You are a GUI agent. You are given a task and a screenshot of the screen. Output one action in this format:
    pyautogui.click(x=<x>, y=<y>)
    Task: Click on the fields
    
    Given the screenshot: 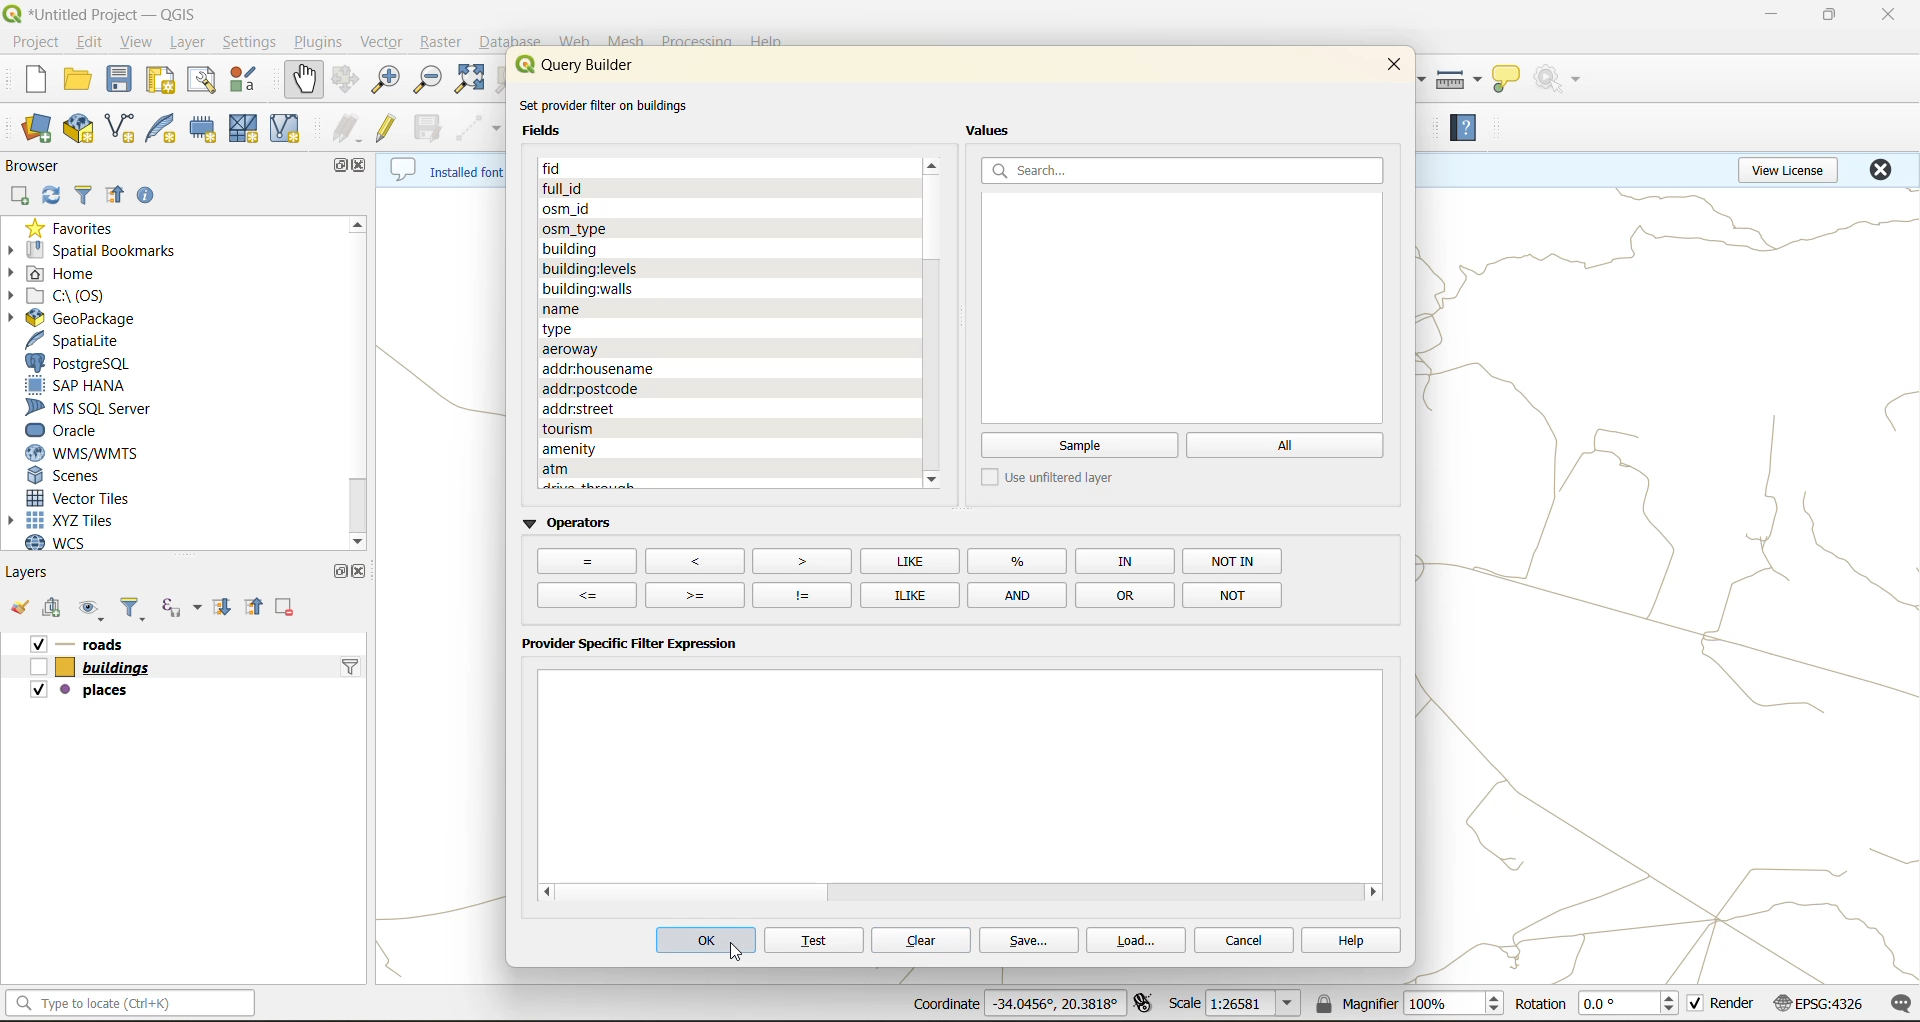 What is the action you would take?
    pyautogui.click(x=578, y=346)
    